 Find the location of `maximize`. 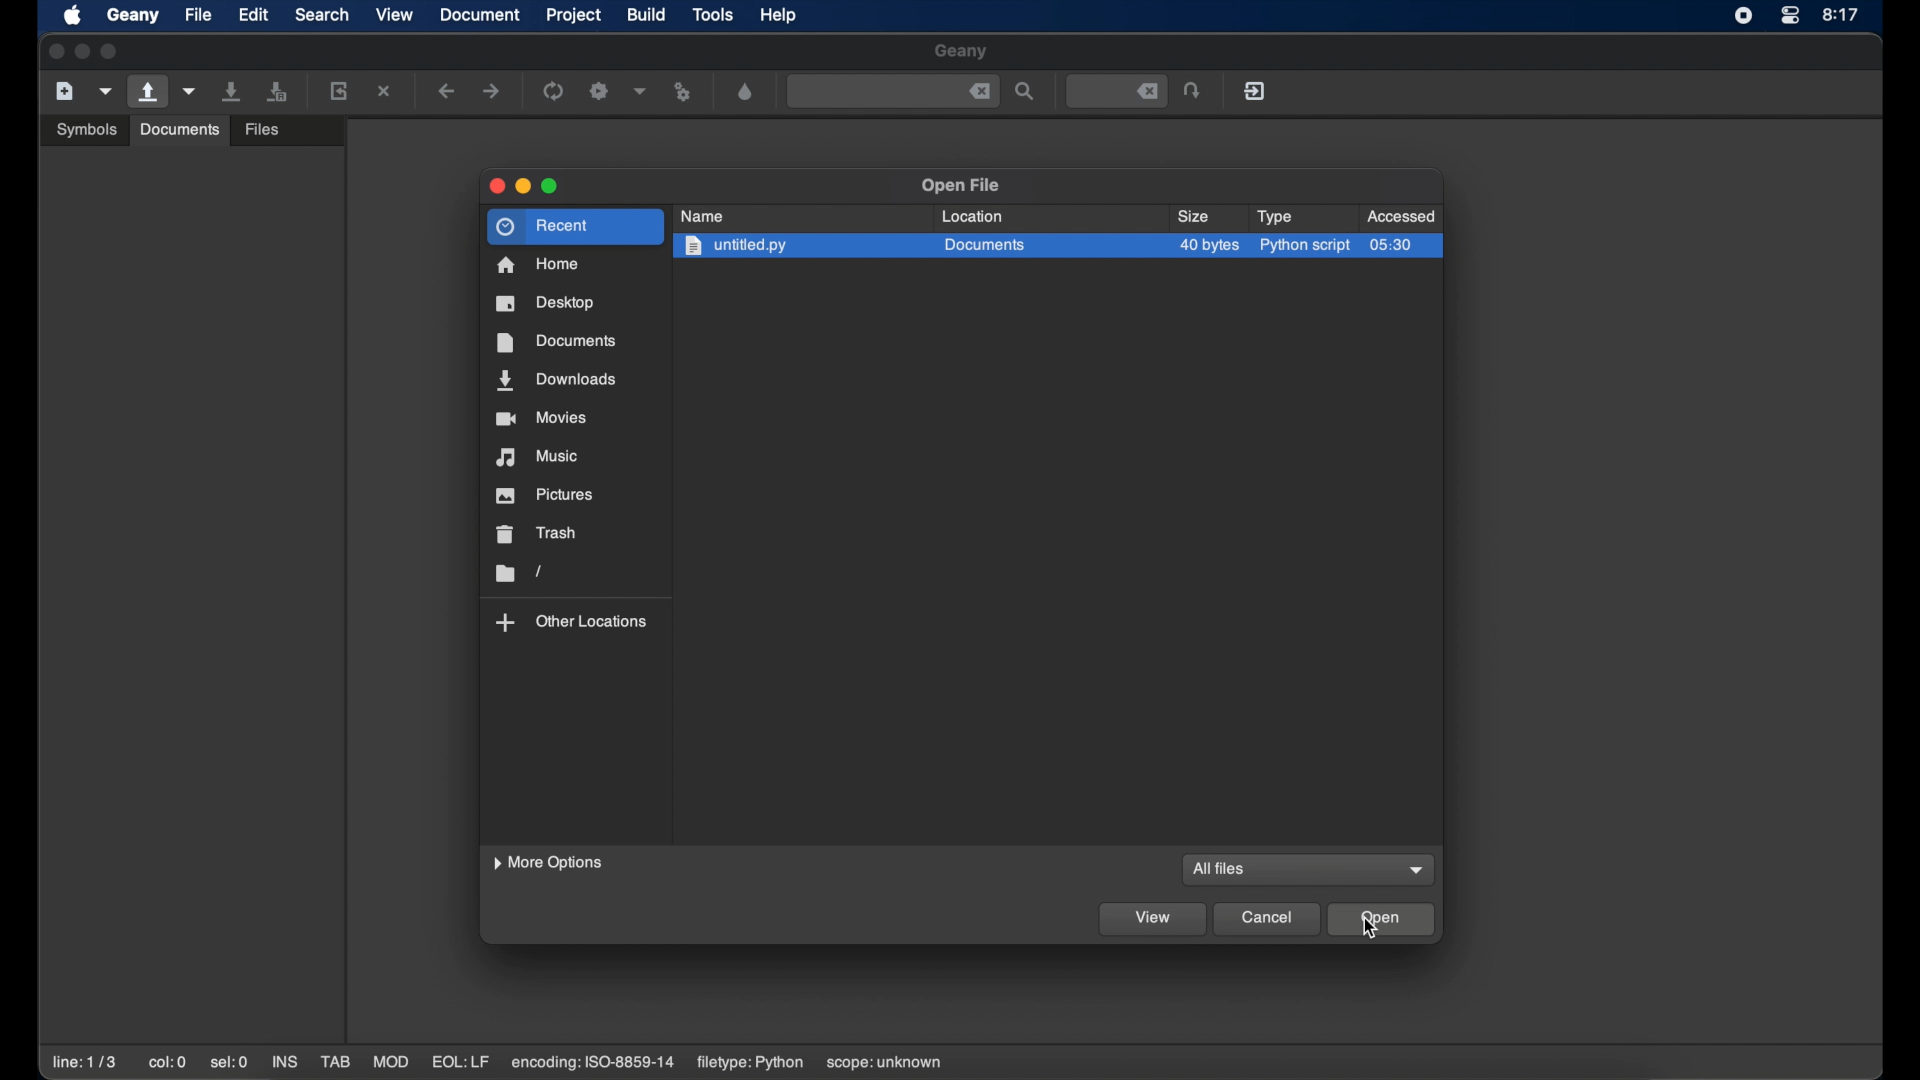

maximize is located at coordinates (551, 186).